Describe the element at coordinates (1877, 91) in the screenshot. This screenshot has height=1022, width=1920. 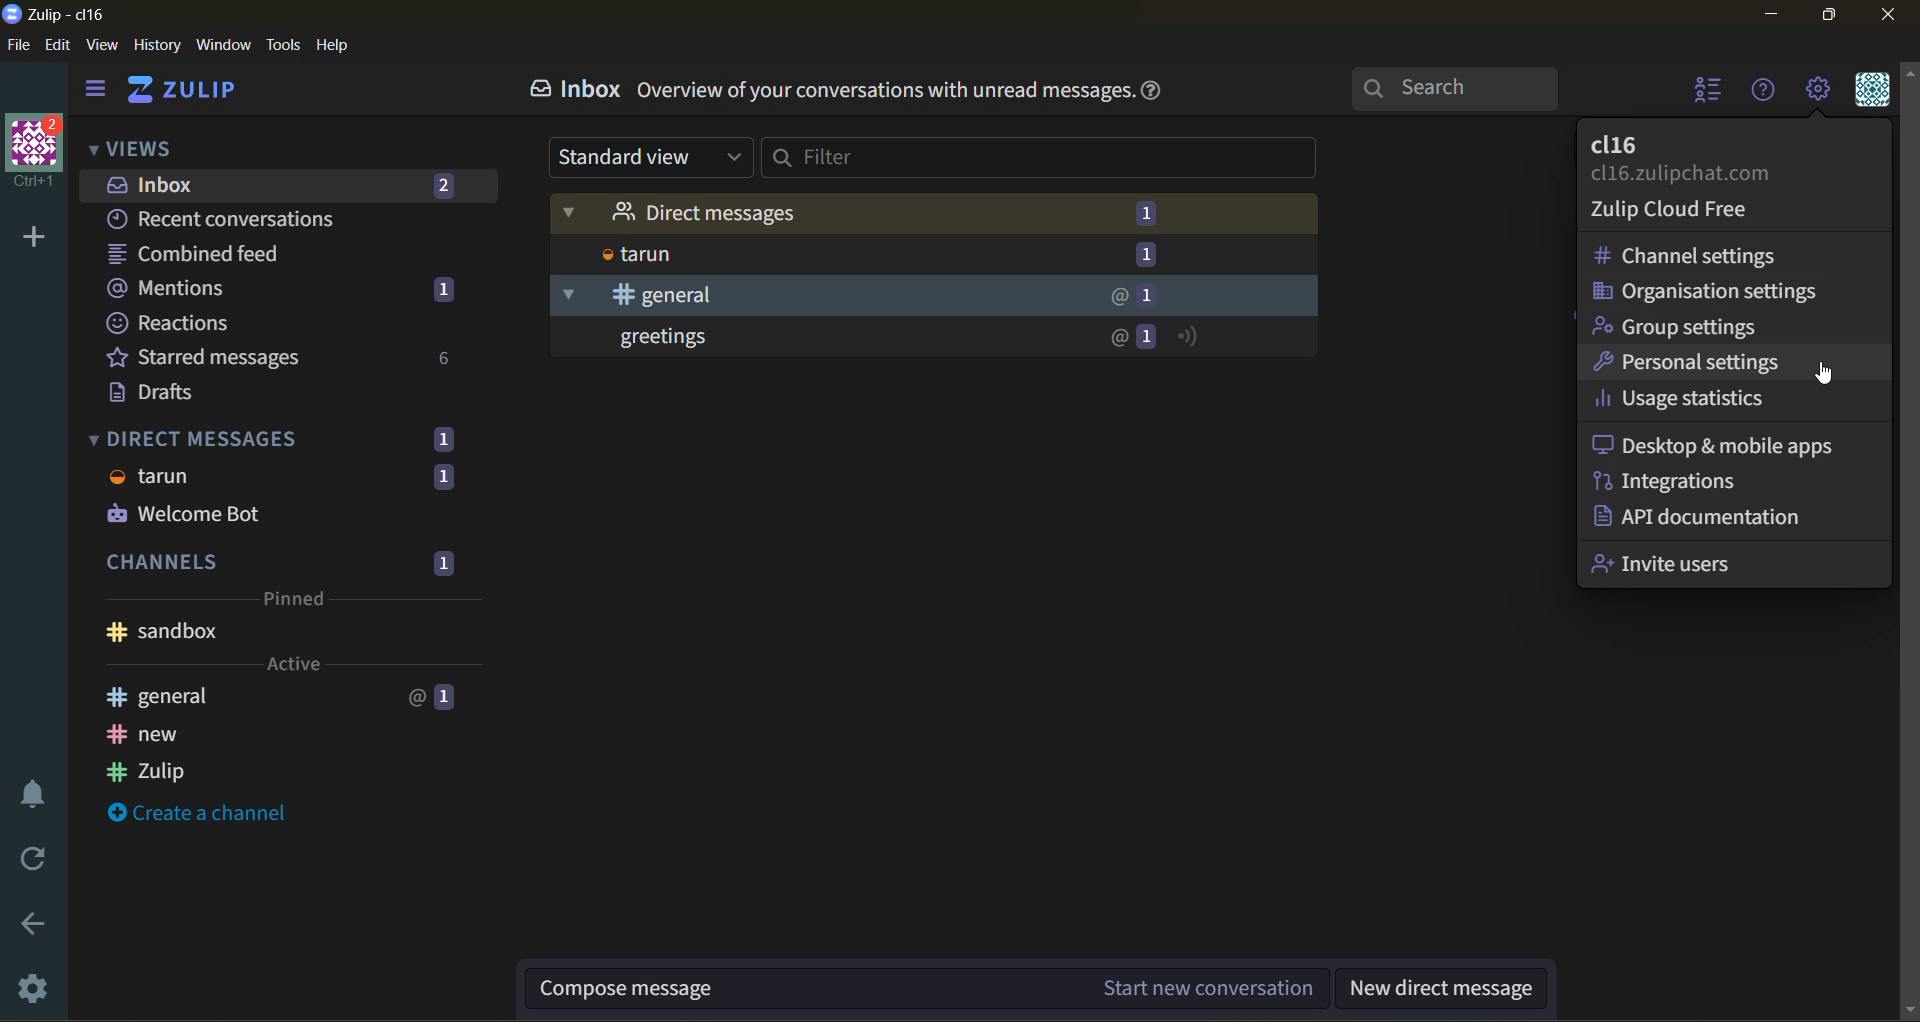
I see `personal menu` at that location.